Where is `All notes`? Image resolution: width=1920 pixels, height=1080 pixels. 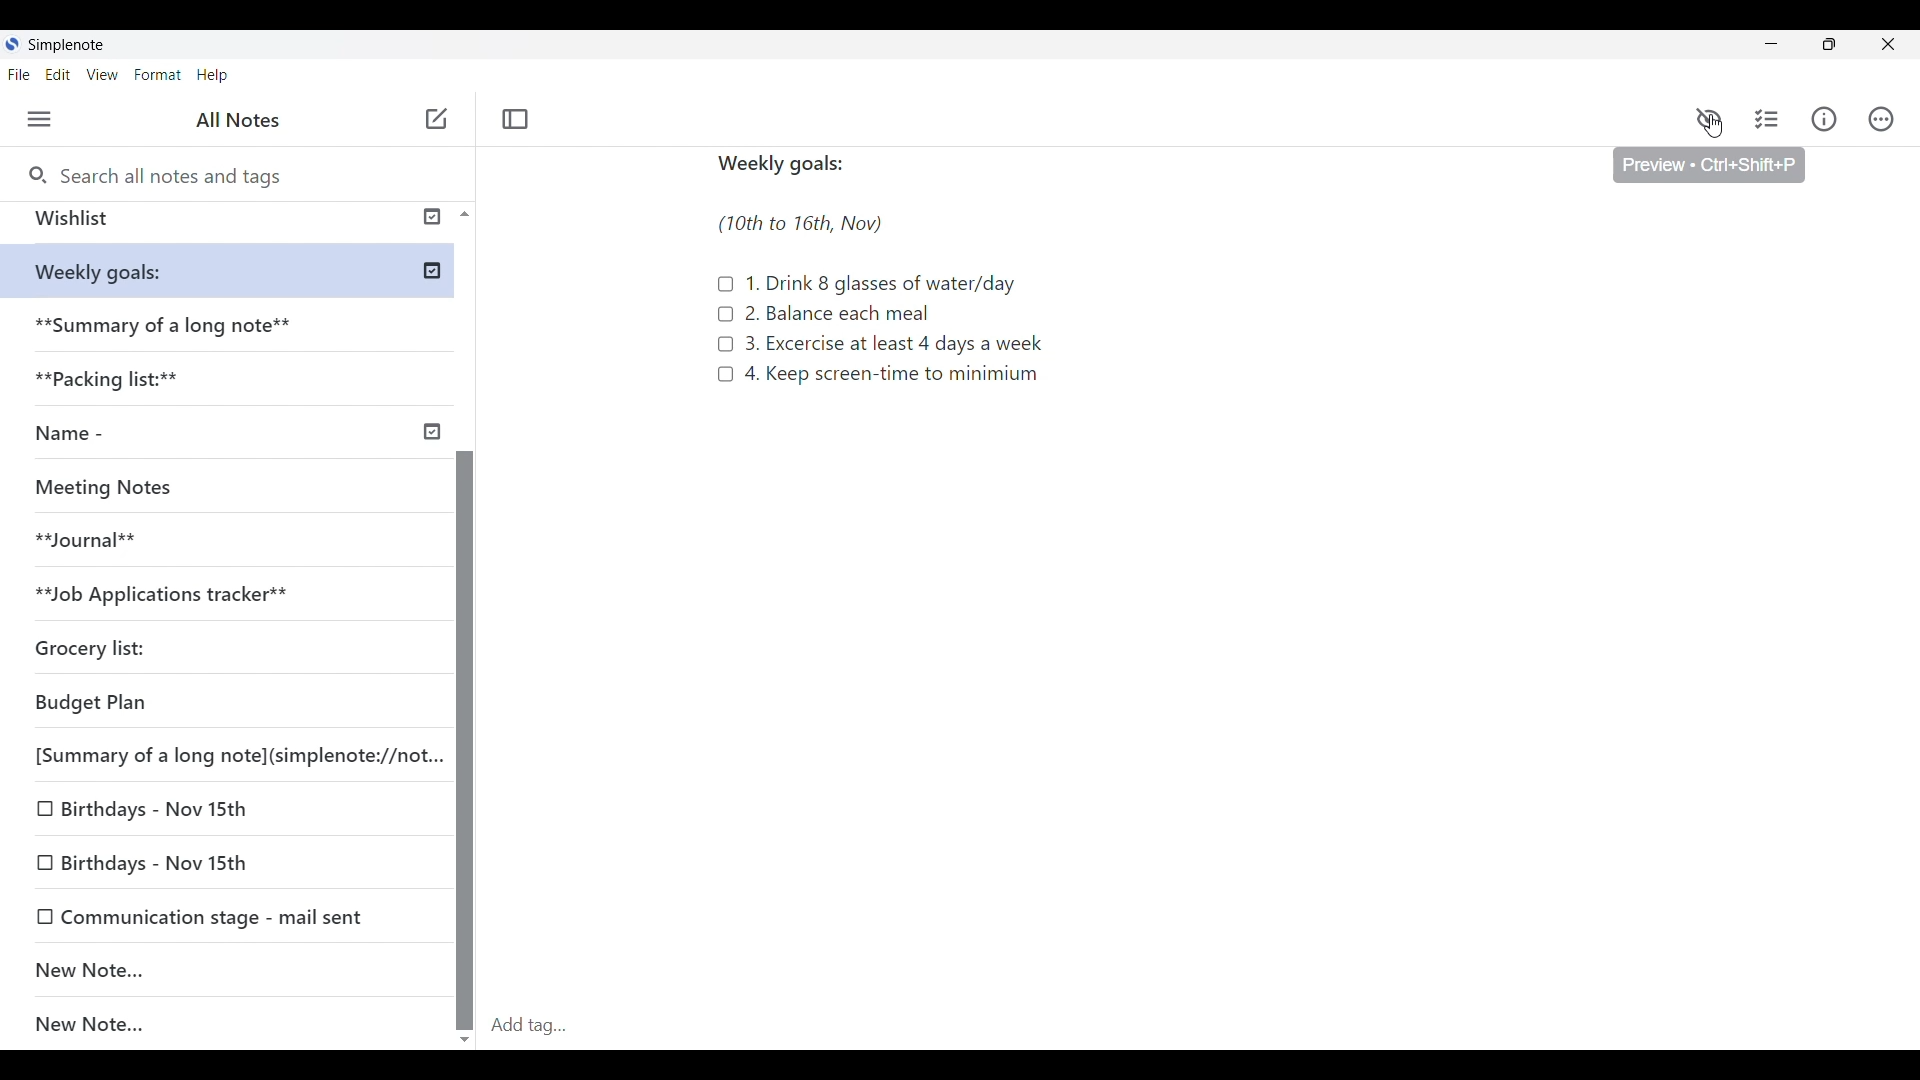
All notes is located at coordinates (243, 120).